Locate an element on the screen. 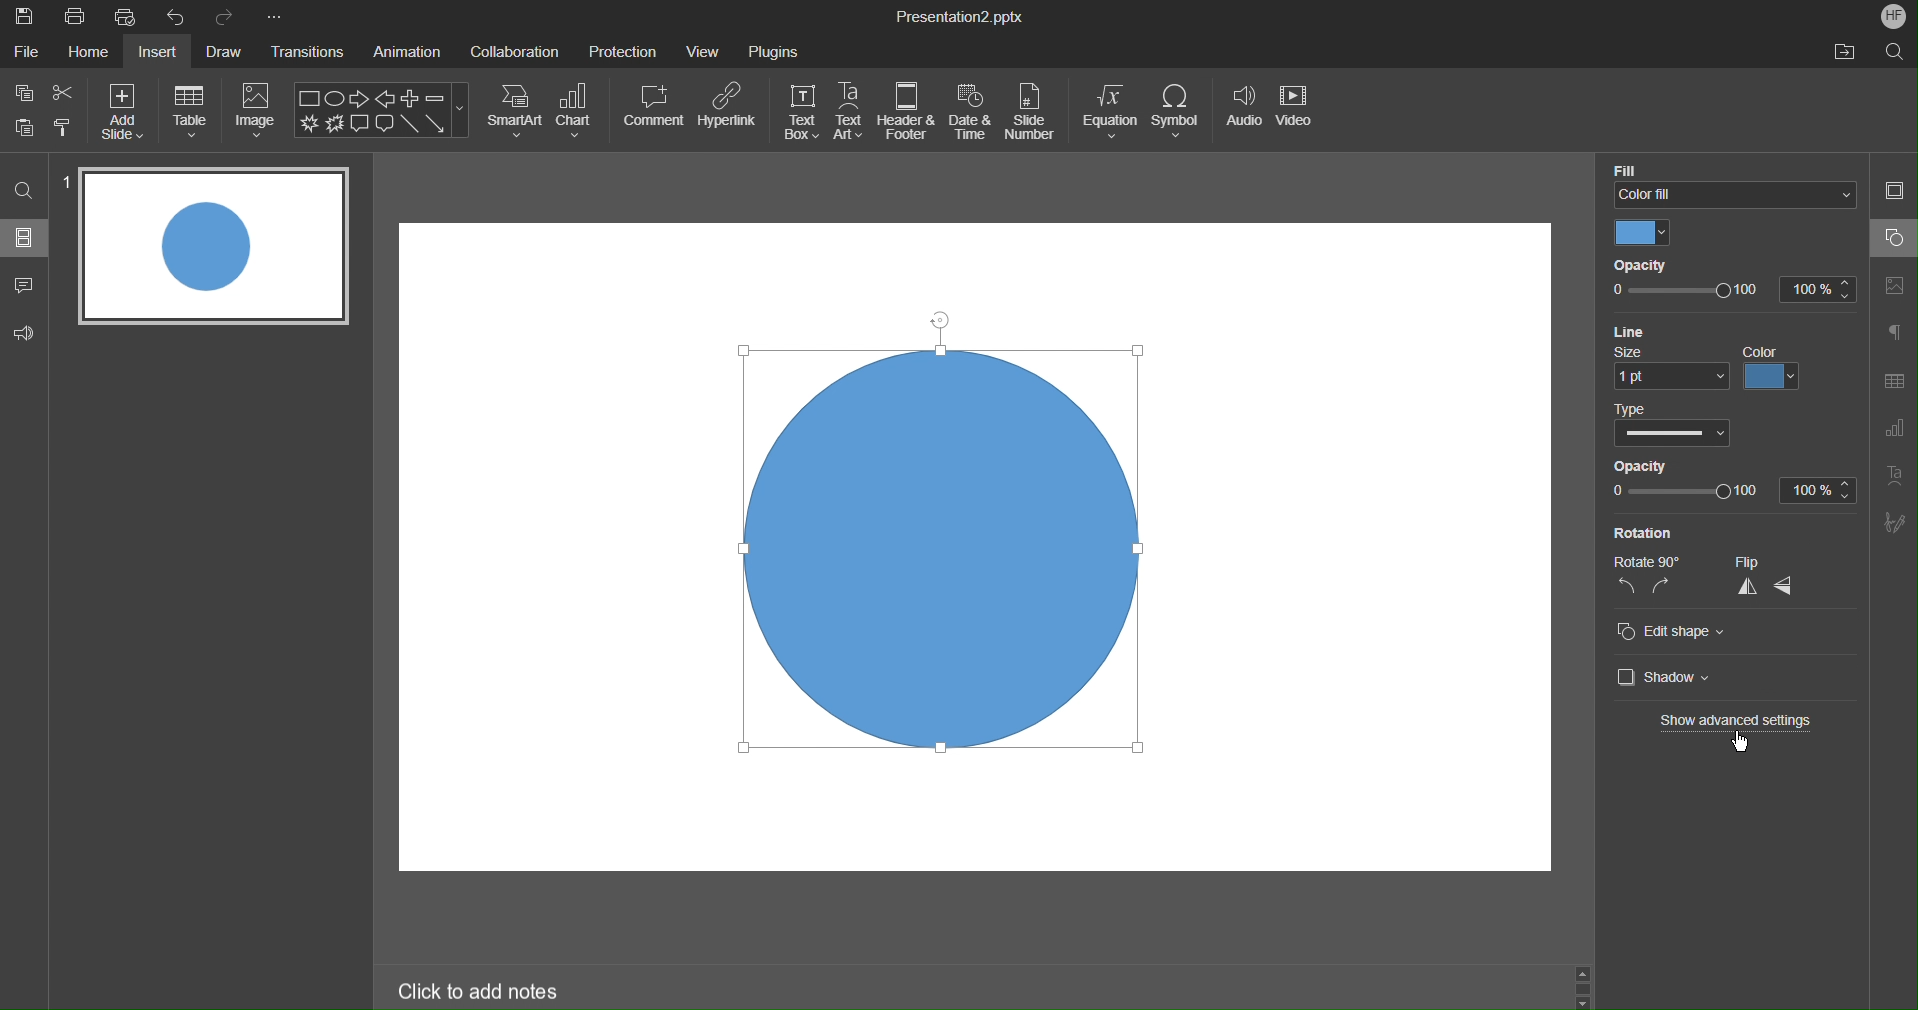 The image size is (1918, 1010). Slide Settings is located at coordinates (1894, 194).